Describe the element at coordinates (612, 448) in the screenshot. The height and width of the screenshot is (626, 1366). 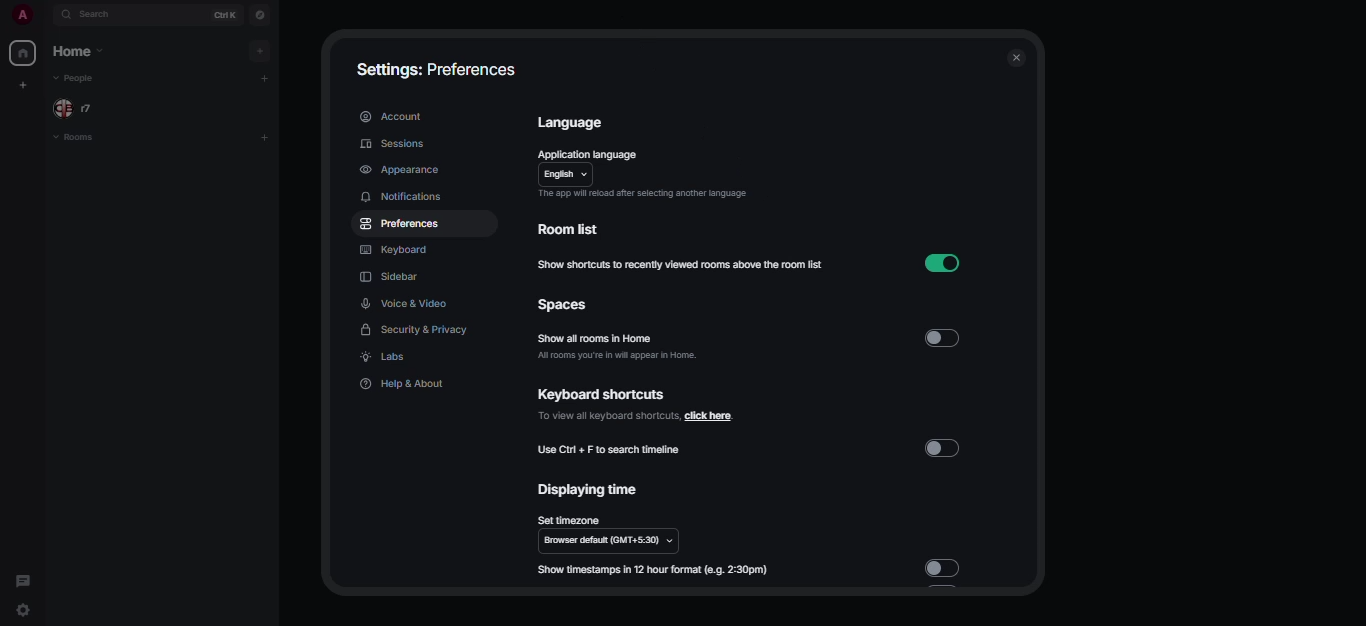
I see `use ctrl+F to search timeline` at that location.